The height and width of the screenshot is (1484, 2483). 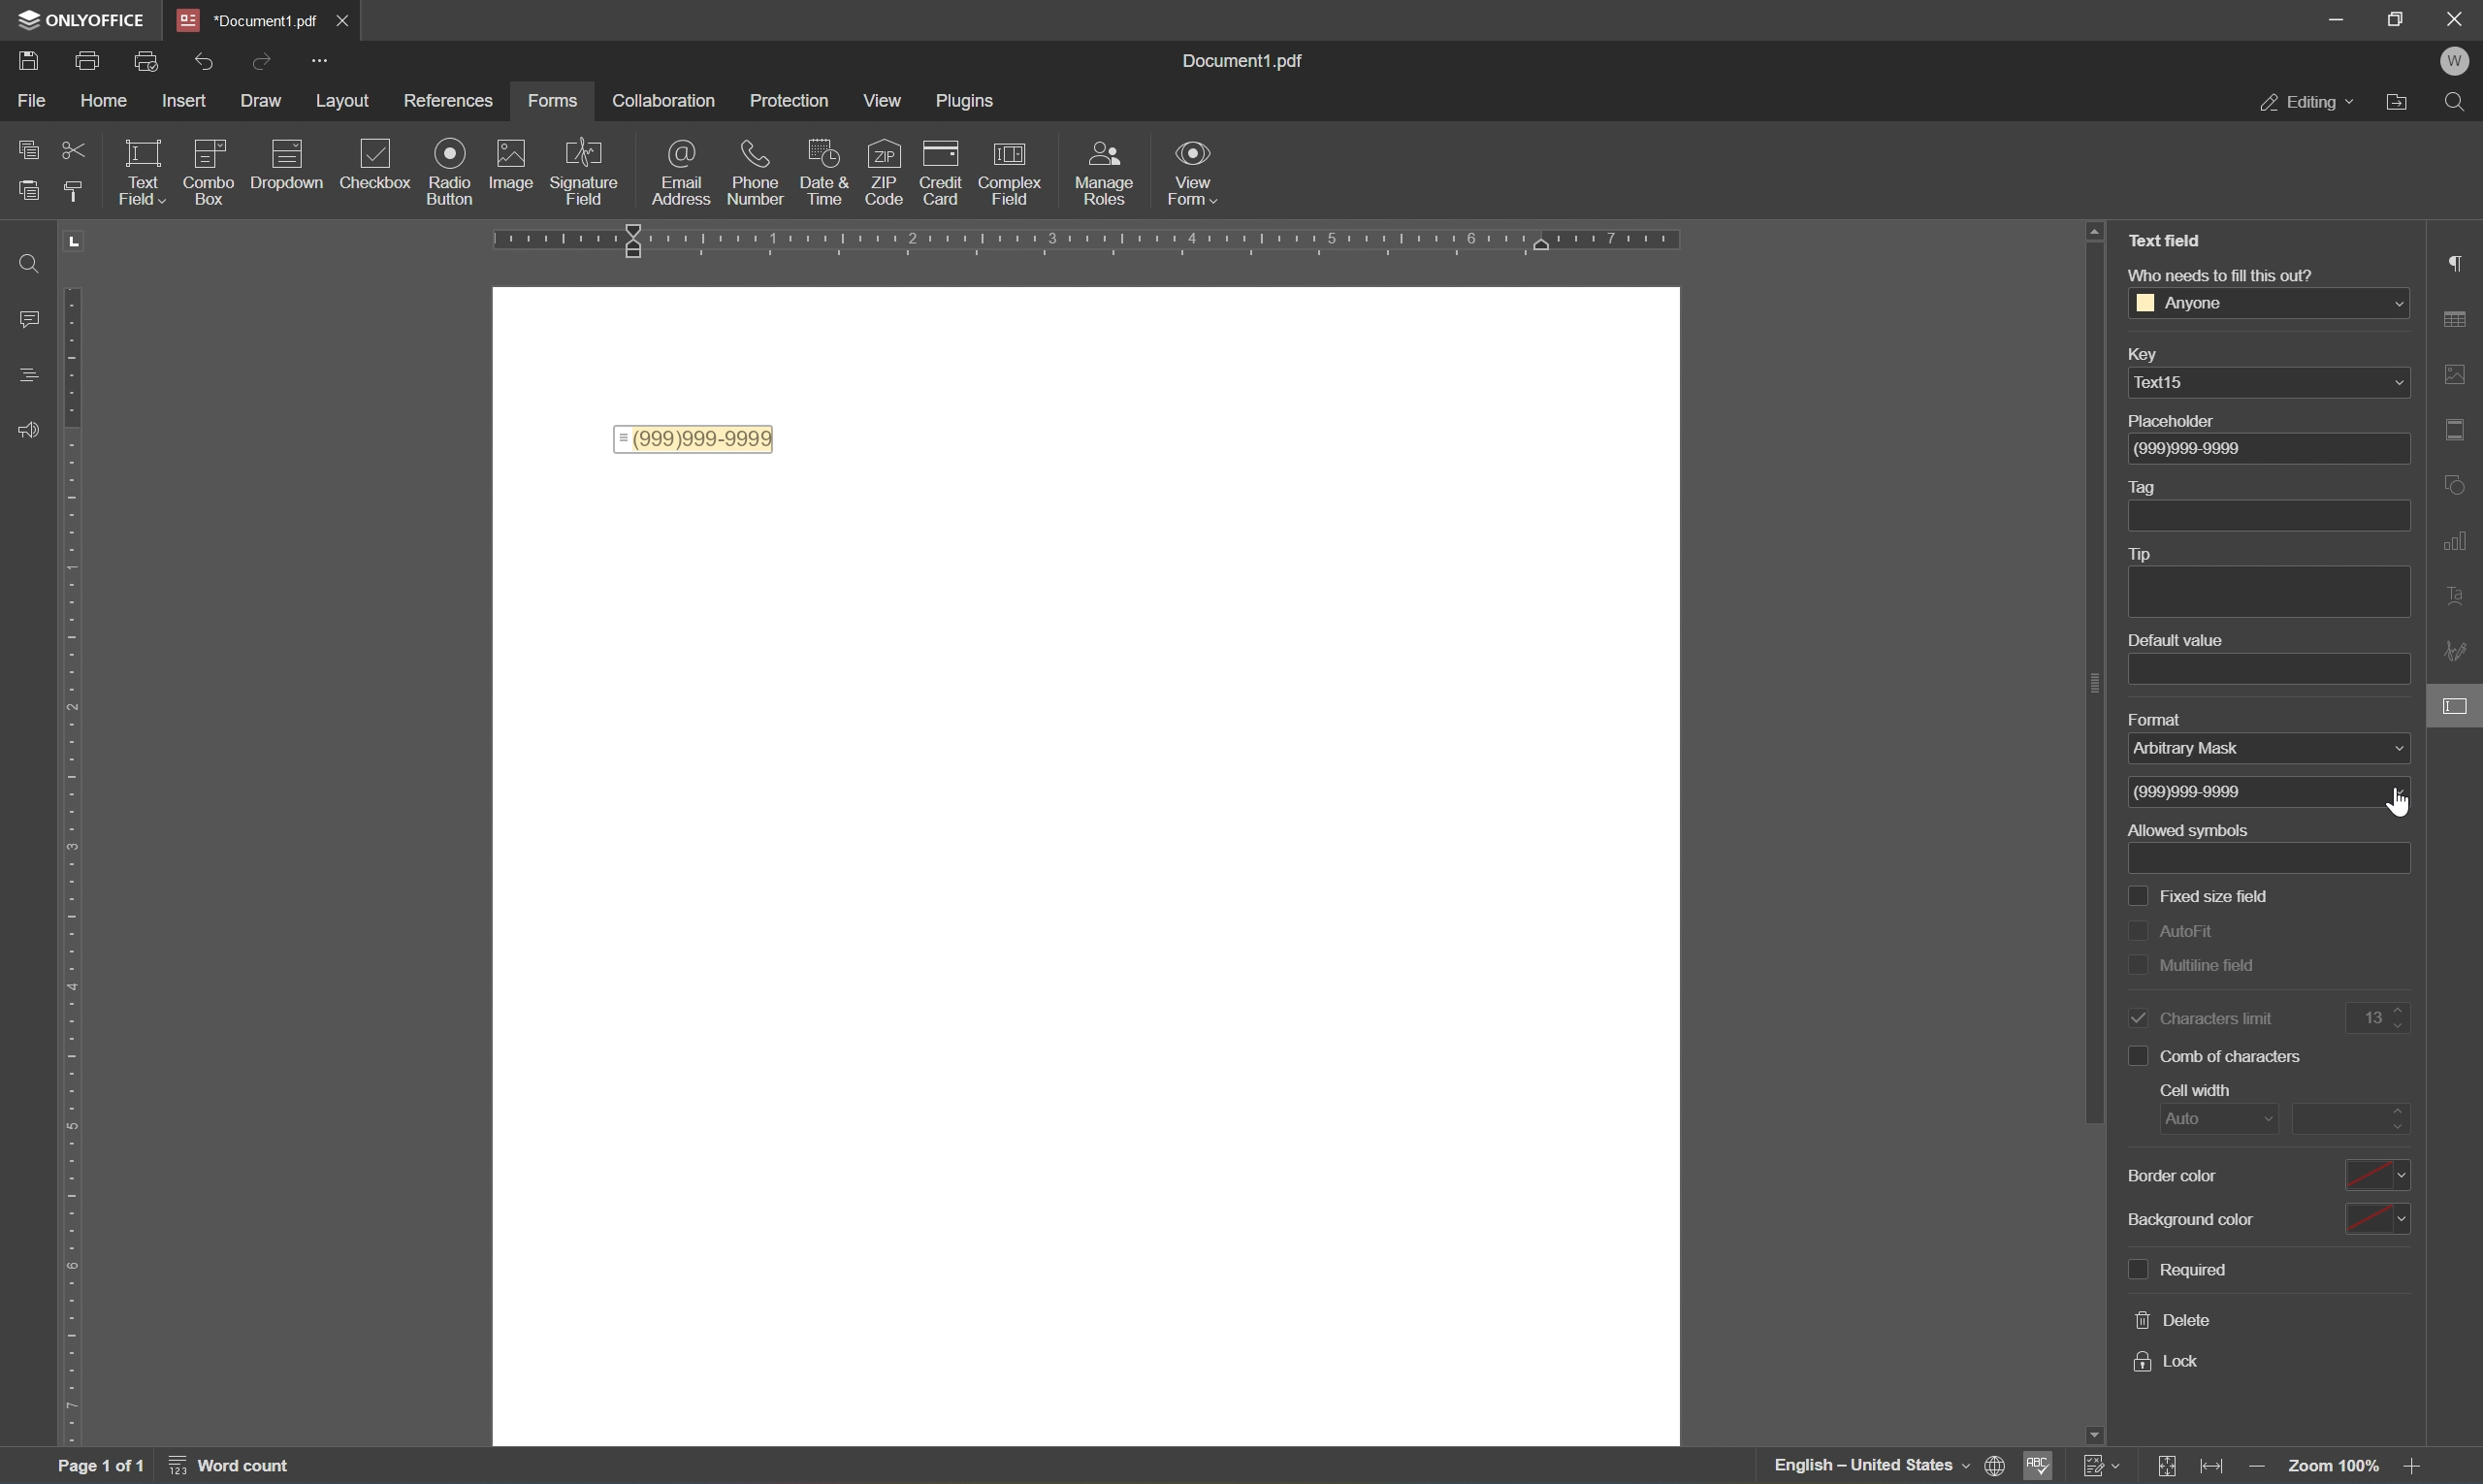 What do you see at coordinates (2219, 275) in the screenshot?
I see `who needs to fill this out?` at bounding box center [2219, 275].